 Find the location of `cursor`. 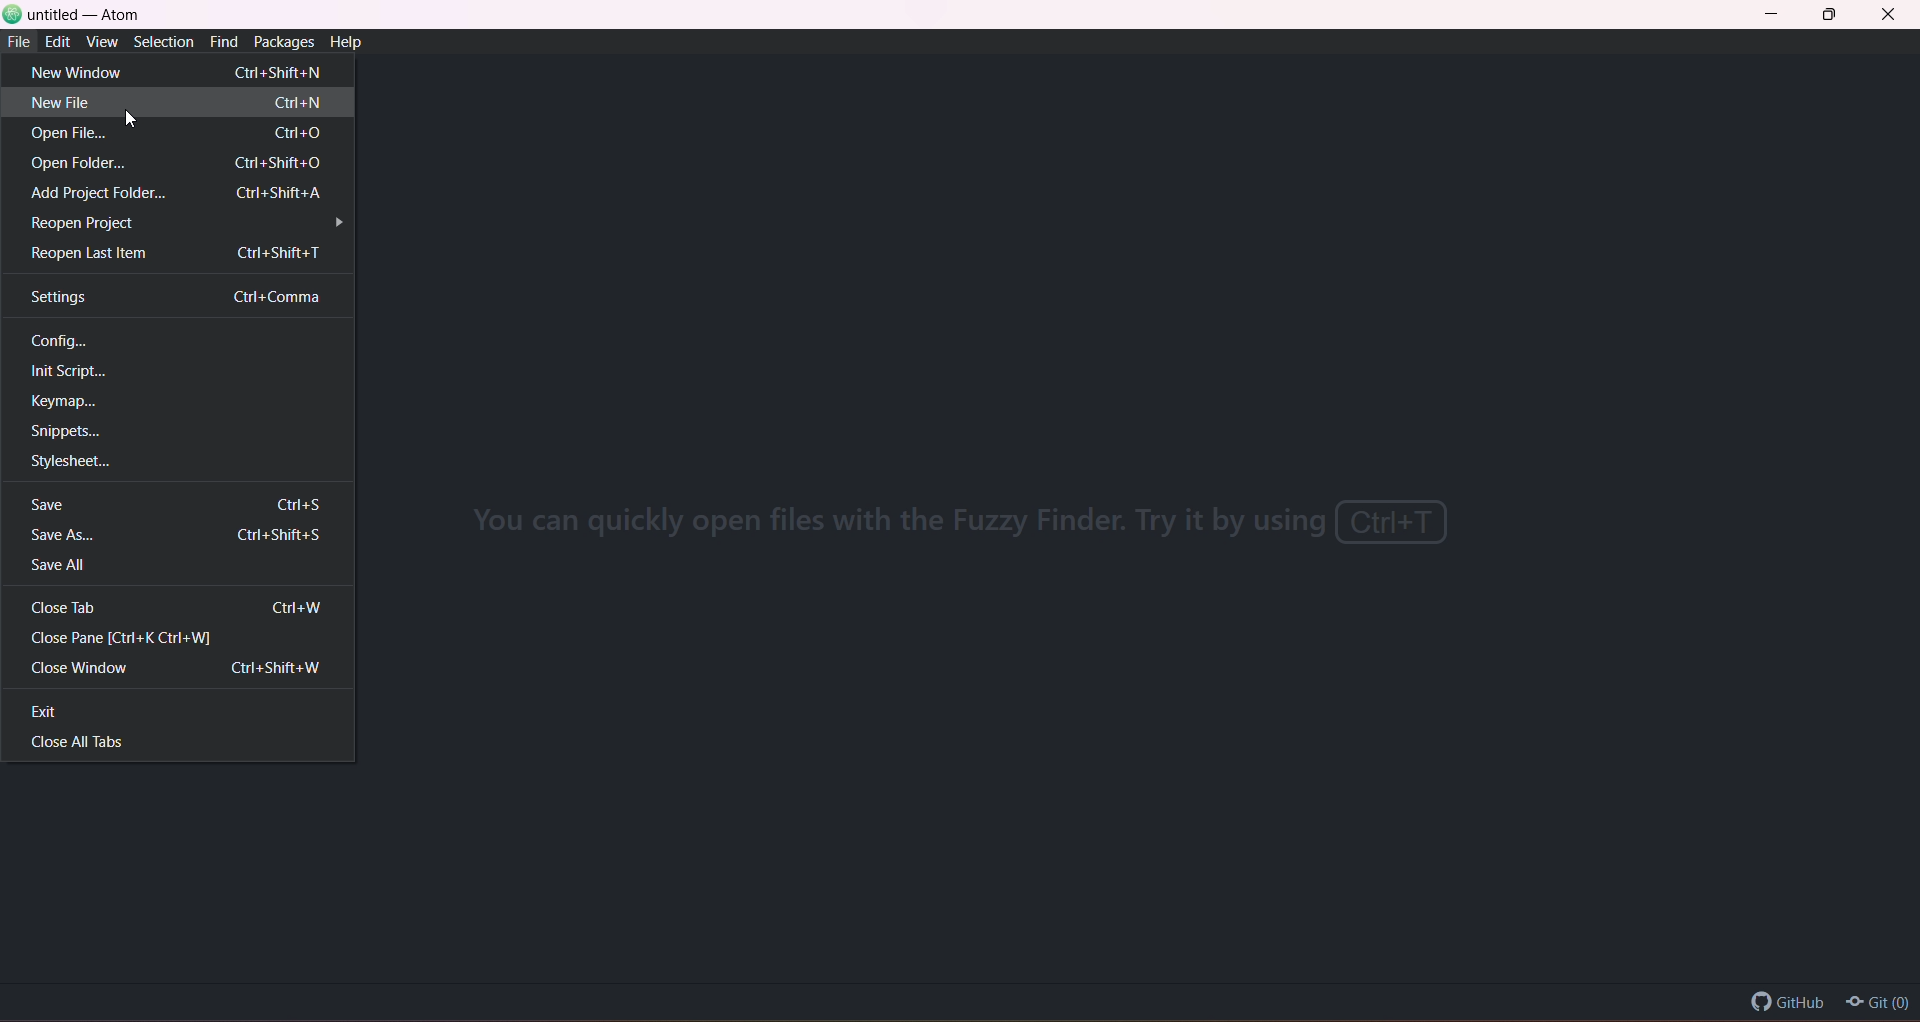

cursor is located at coordinates (134, 119).